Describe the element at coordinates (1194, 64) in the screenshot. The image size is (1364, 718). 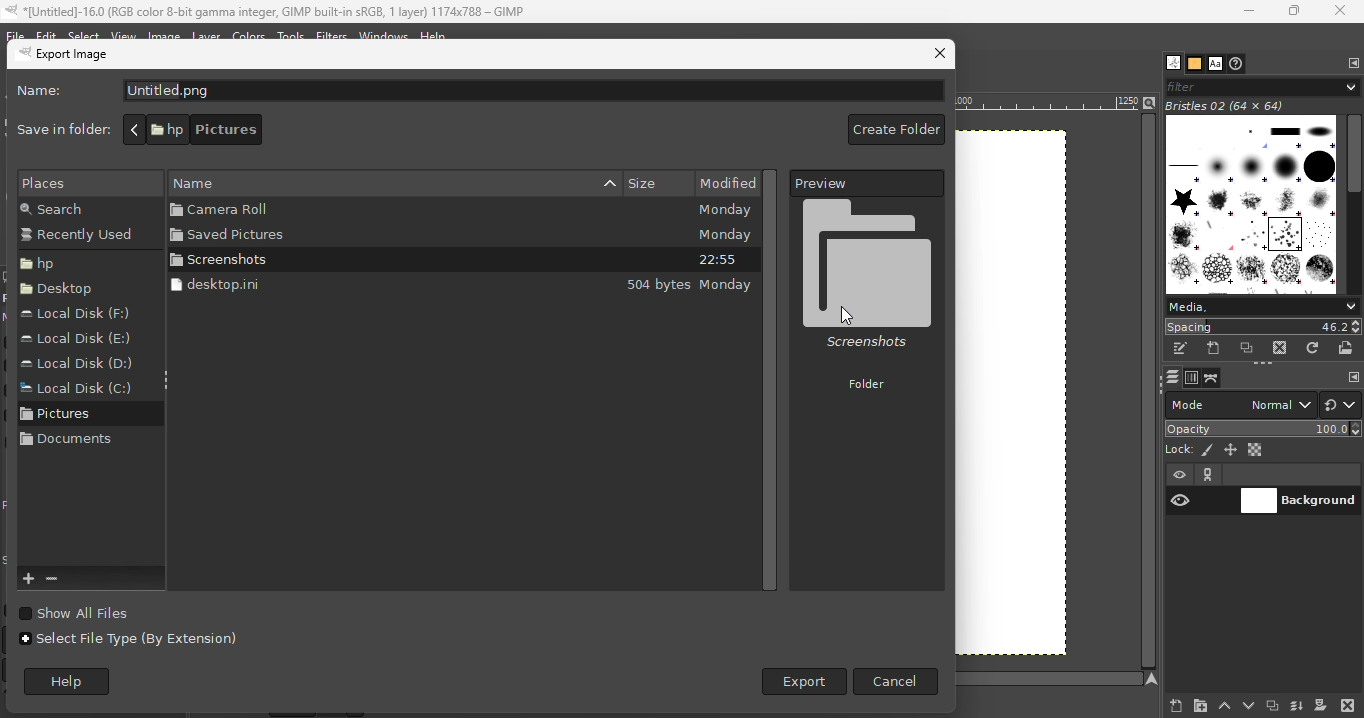
I see `Patterns` at that location.